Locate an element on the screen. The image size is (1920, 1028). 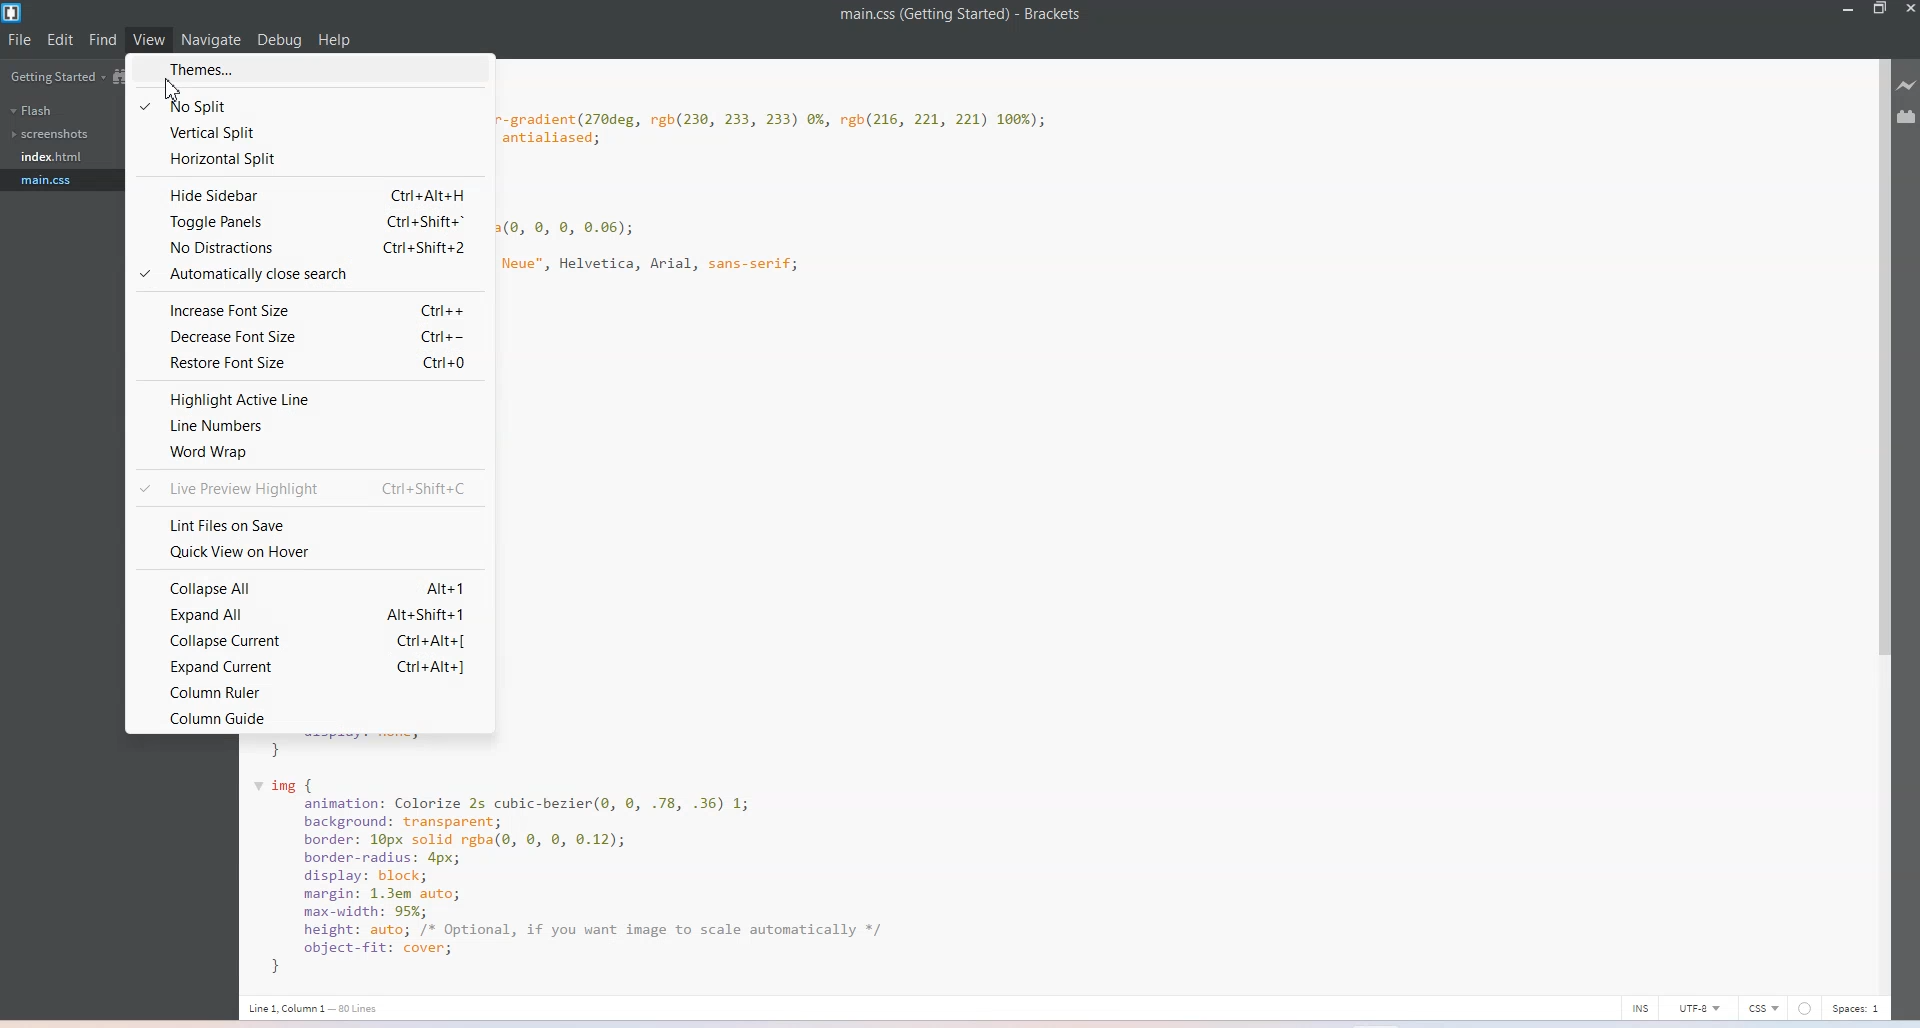
No split is located at coordinates (310, 103).